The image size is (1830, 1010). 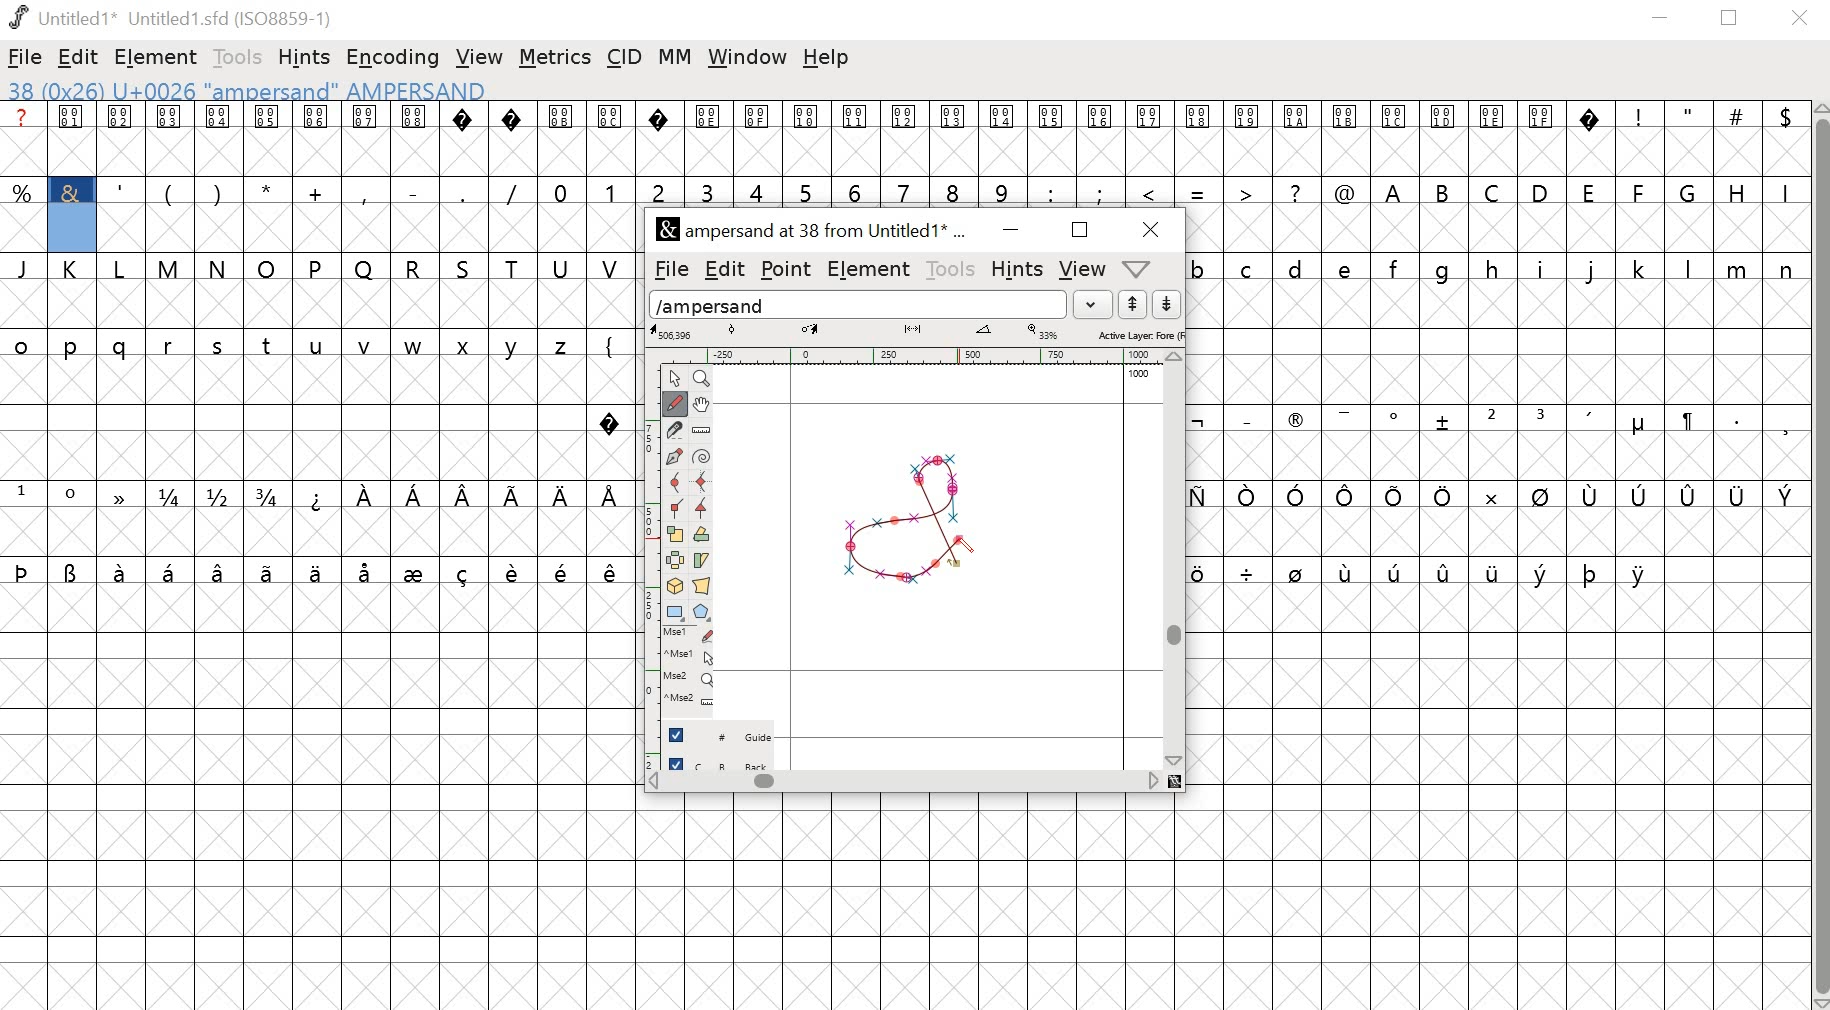 What do you see at coordinates (1139, 375) in the screenshot?
I see `guide` at bounding box center [1139, 375].